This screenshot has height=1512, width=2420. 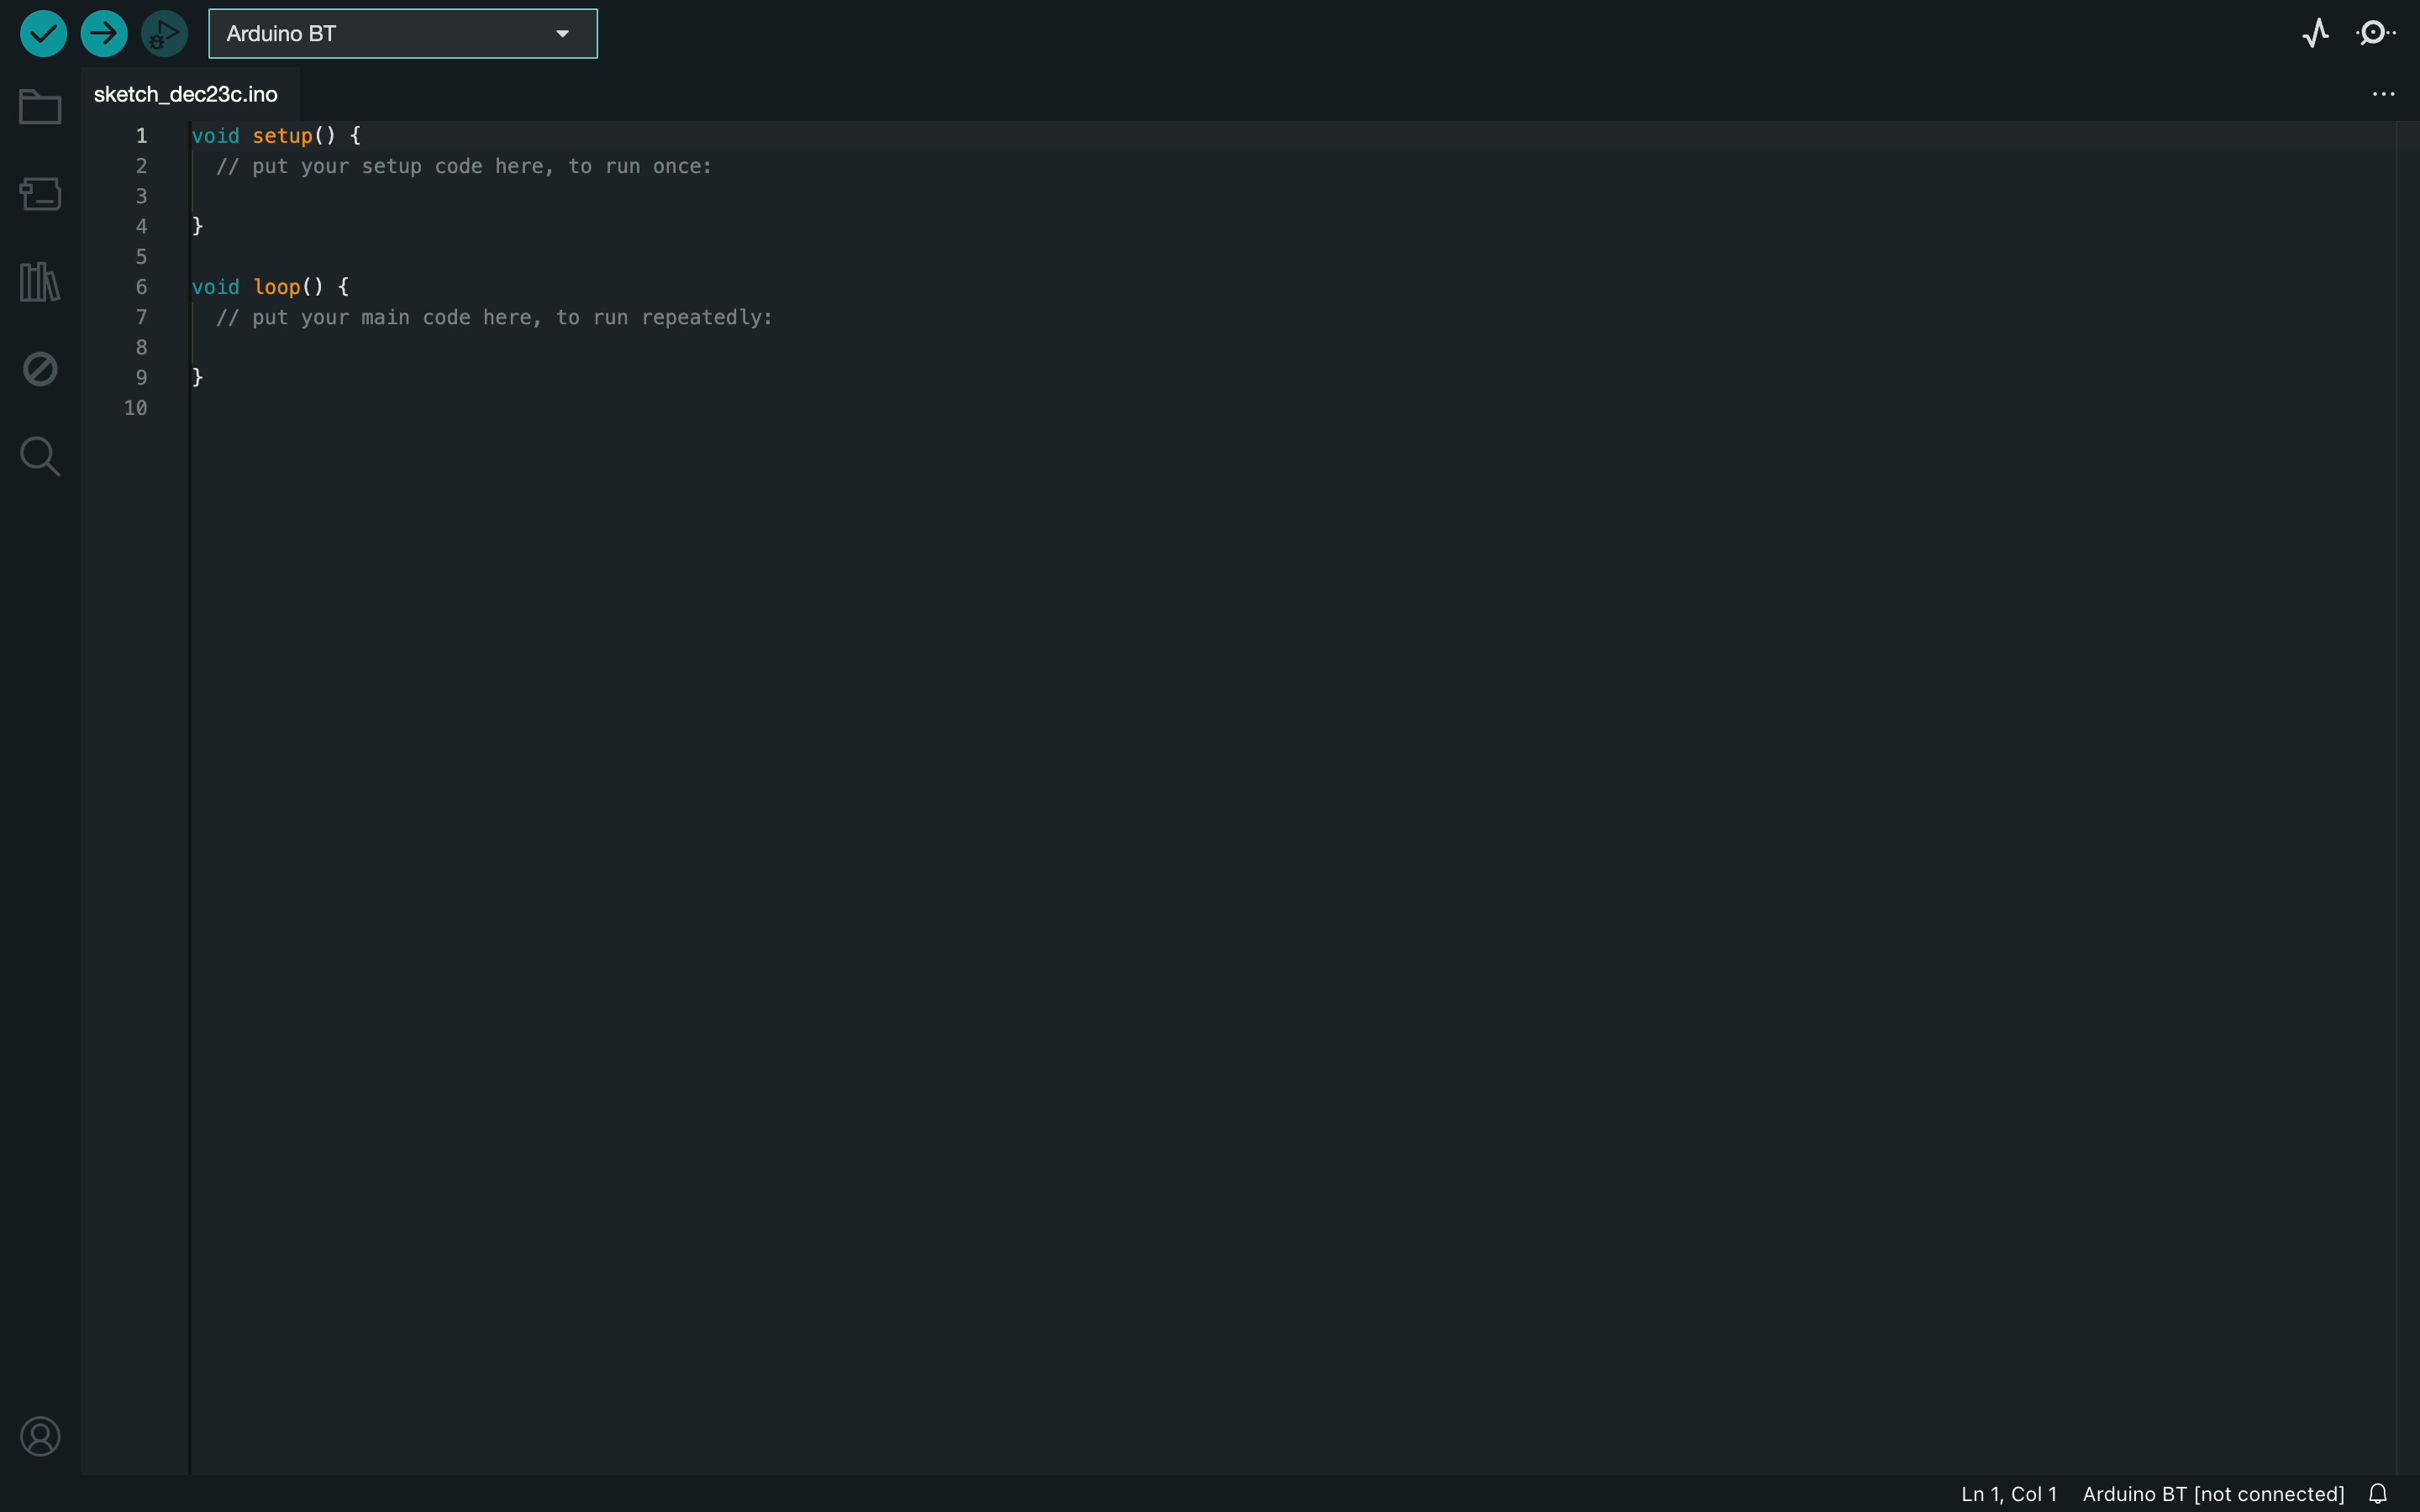 What do you see at coordinates (42, 367) in the screenshot?
I see `debugger` at bounding box center [42, 367].